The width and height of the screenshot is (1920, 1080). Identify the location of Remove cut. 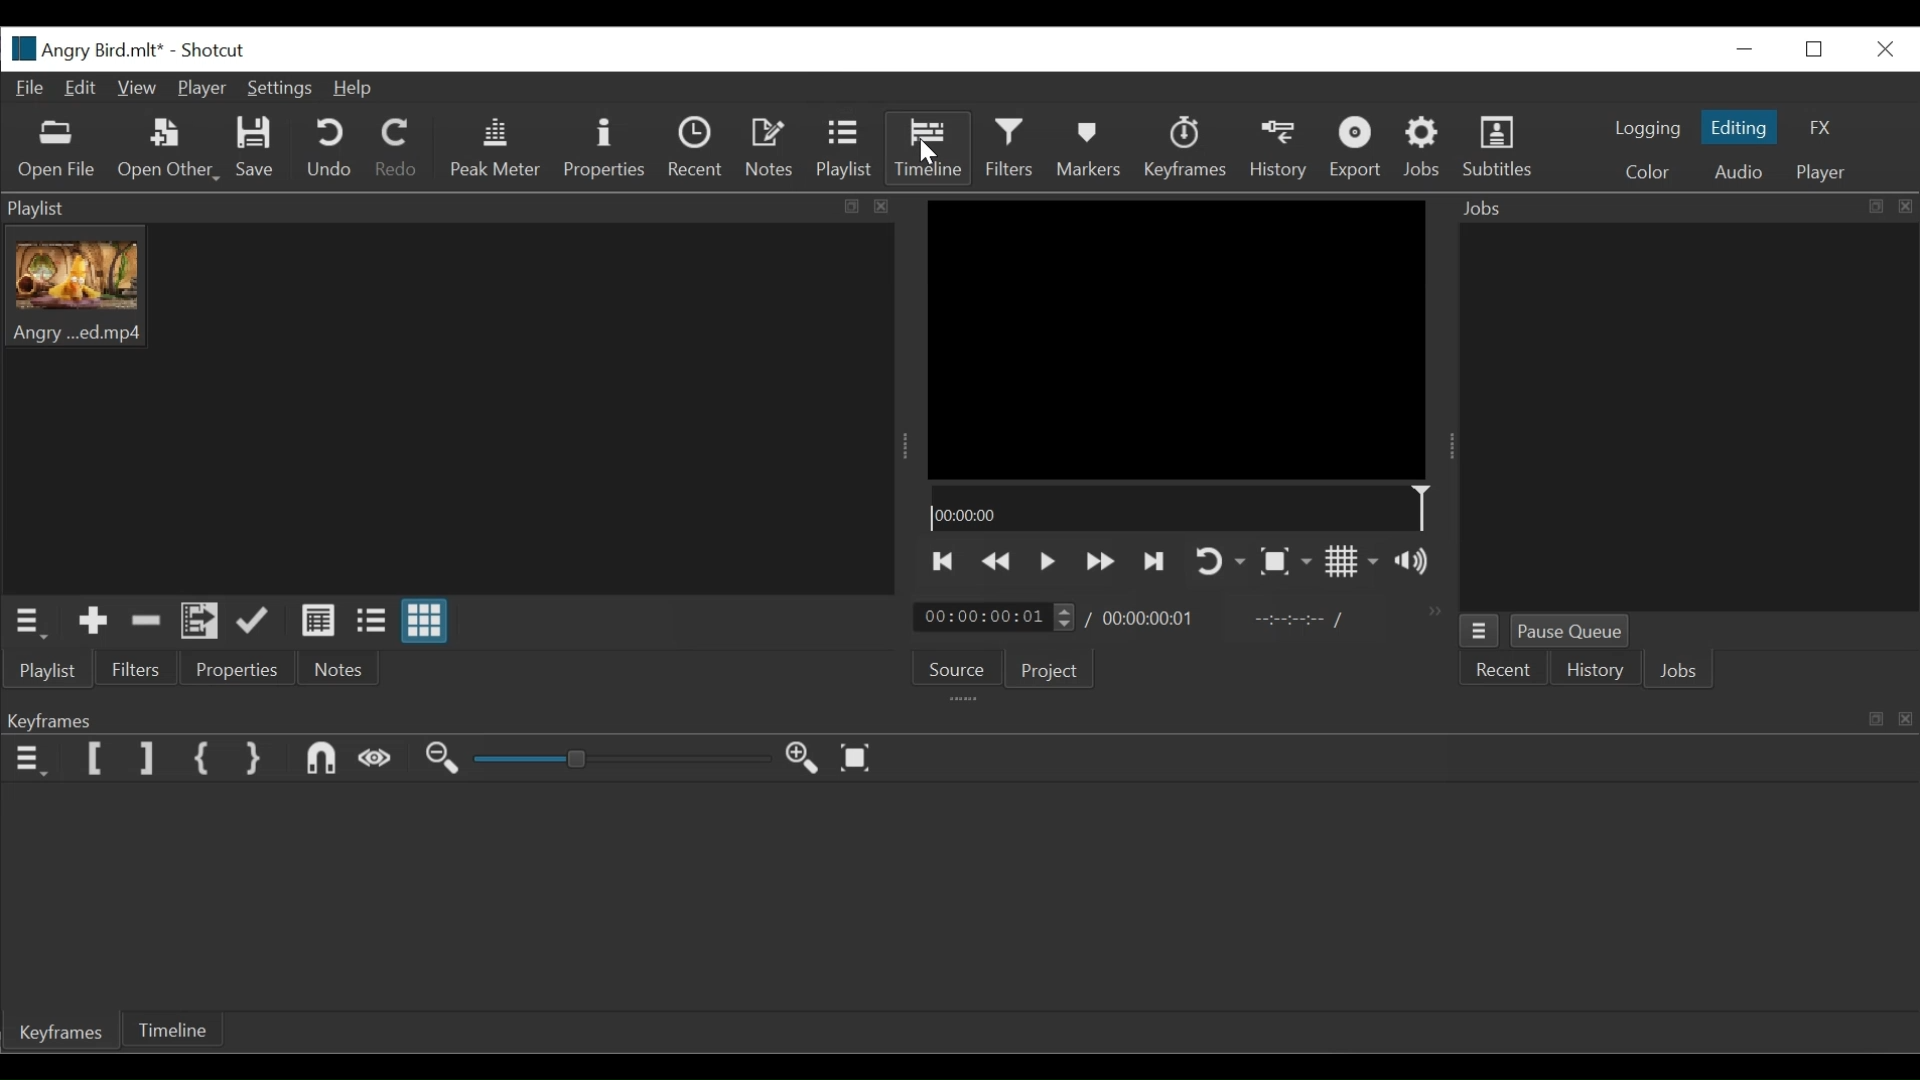
(148, 625).